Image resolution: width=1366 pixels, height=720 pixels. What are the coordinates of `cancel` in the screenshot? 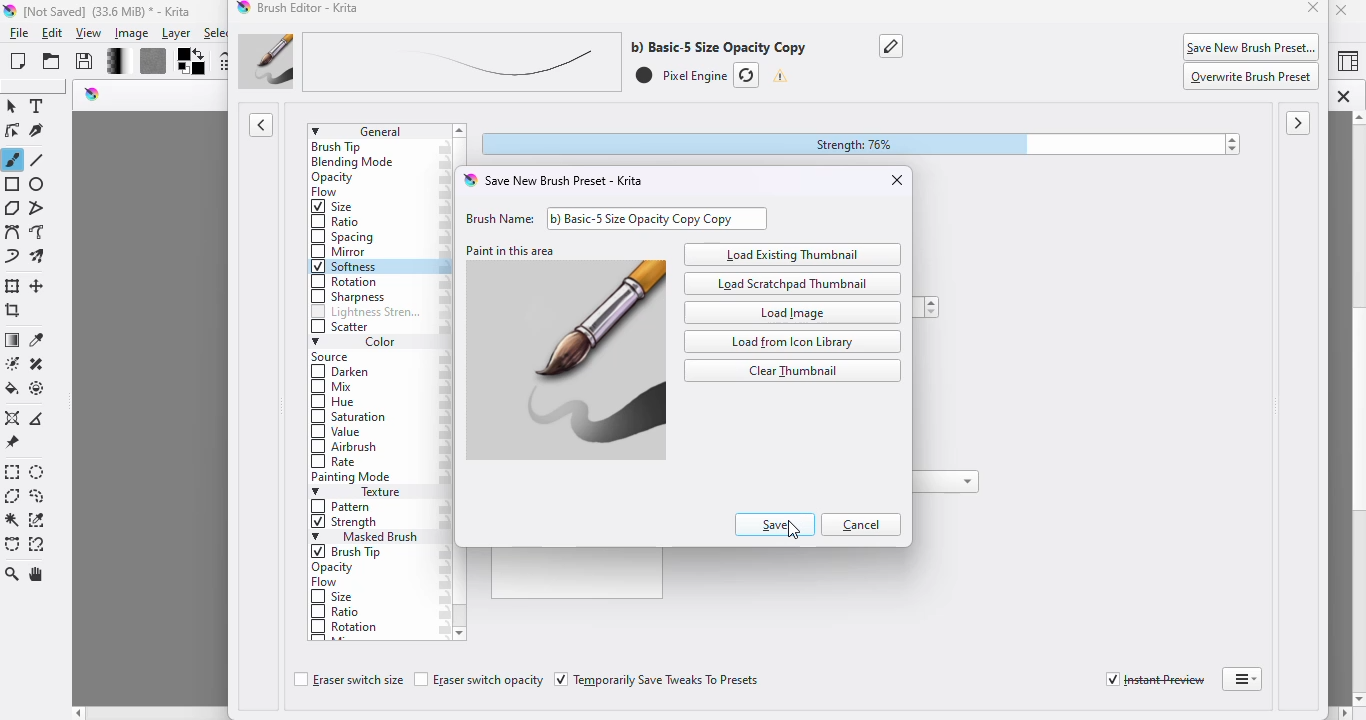 It's located at (864, 525).